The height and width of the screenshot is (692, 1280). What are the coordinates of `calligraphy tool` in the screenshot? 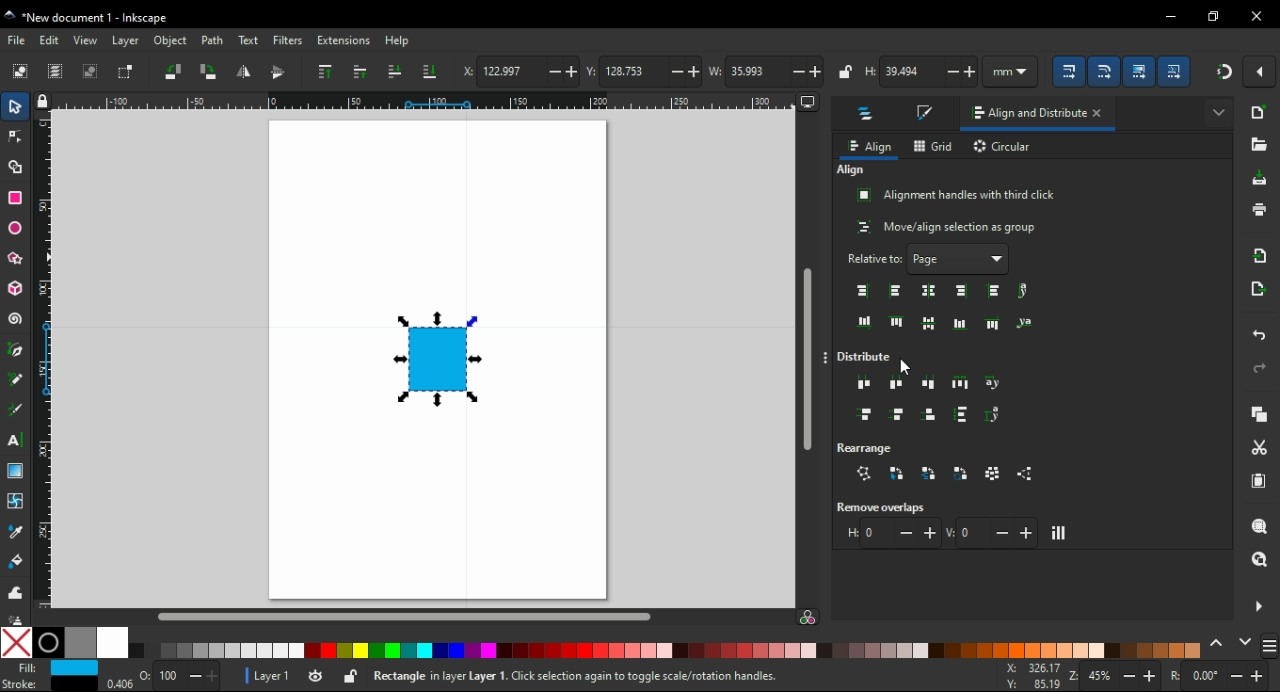 It's located at (19, 410).